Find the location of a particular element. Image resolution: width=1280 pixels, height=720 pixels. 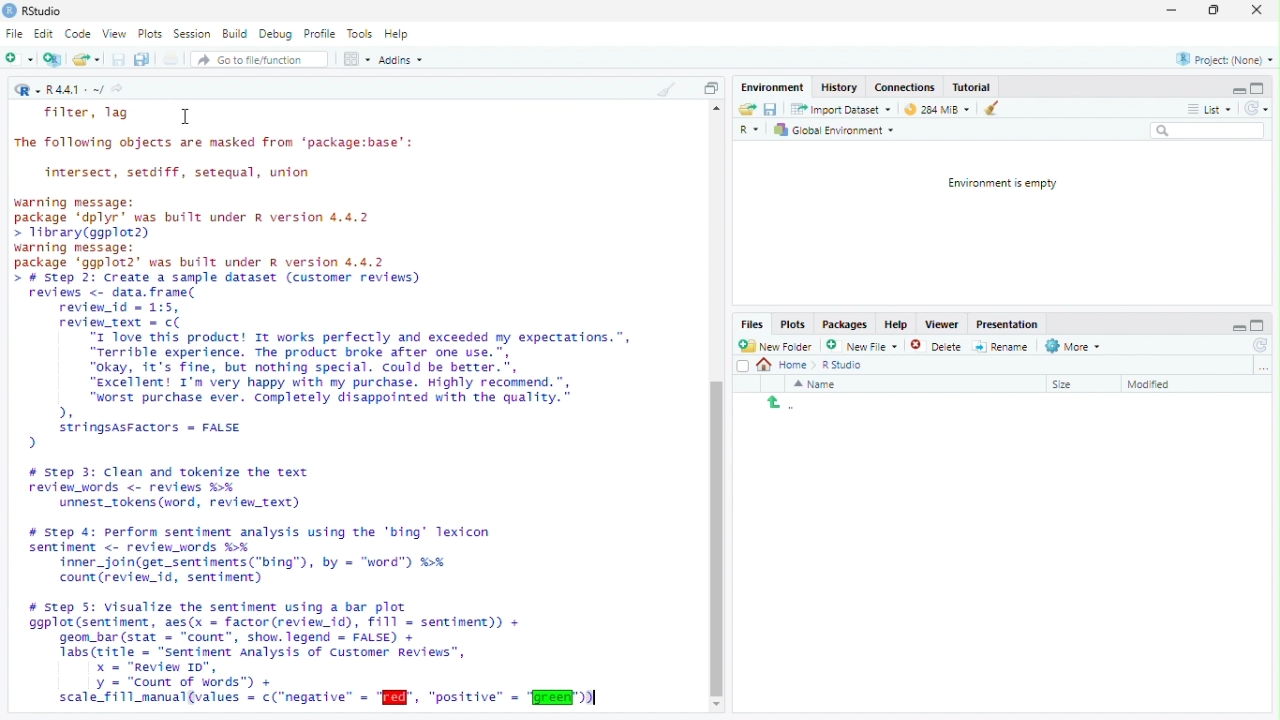

R4.4.1 ~/ is located at coordinates (77, 91).